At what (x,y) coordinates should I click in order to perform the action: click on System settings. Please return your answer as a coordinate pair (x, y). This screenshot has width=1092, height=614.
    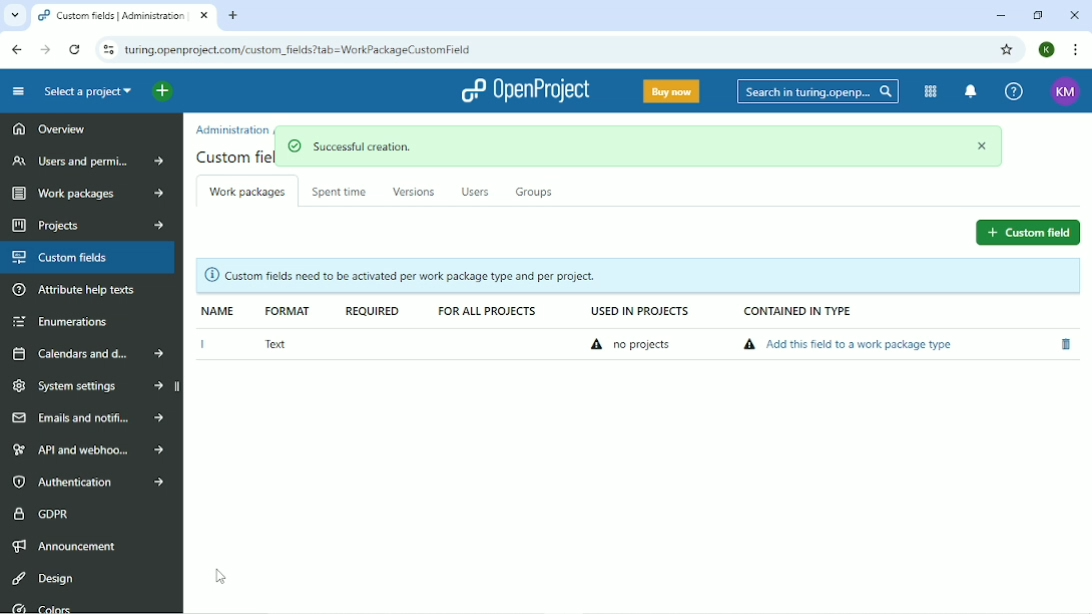
    Looking at the image, I should click on (90, 388).